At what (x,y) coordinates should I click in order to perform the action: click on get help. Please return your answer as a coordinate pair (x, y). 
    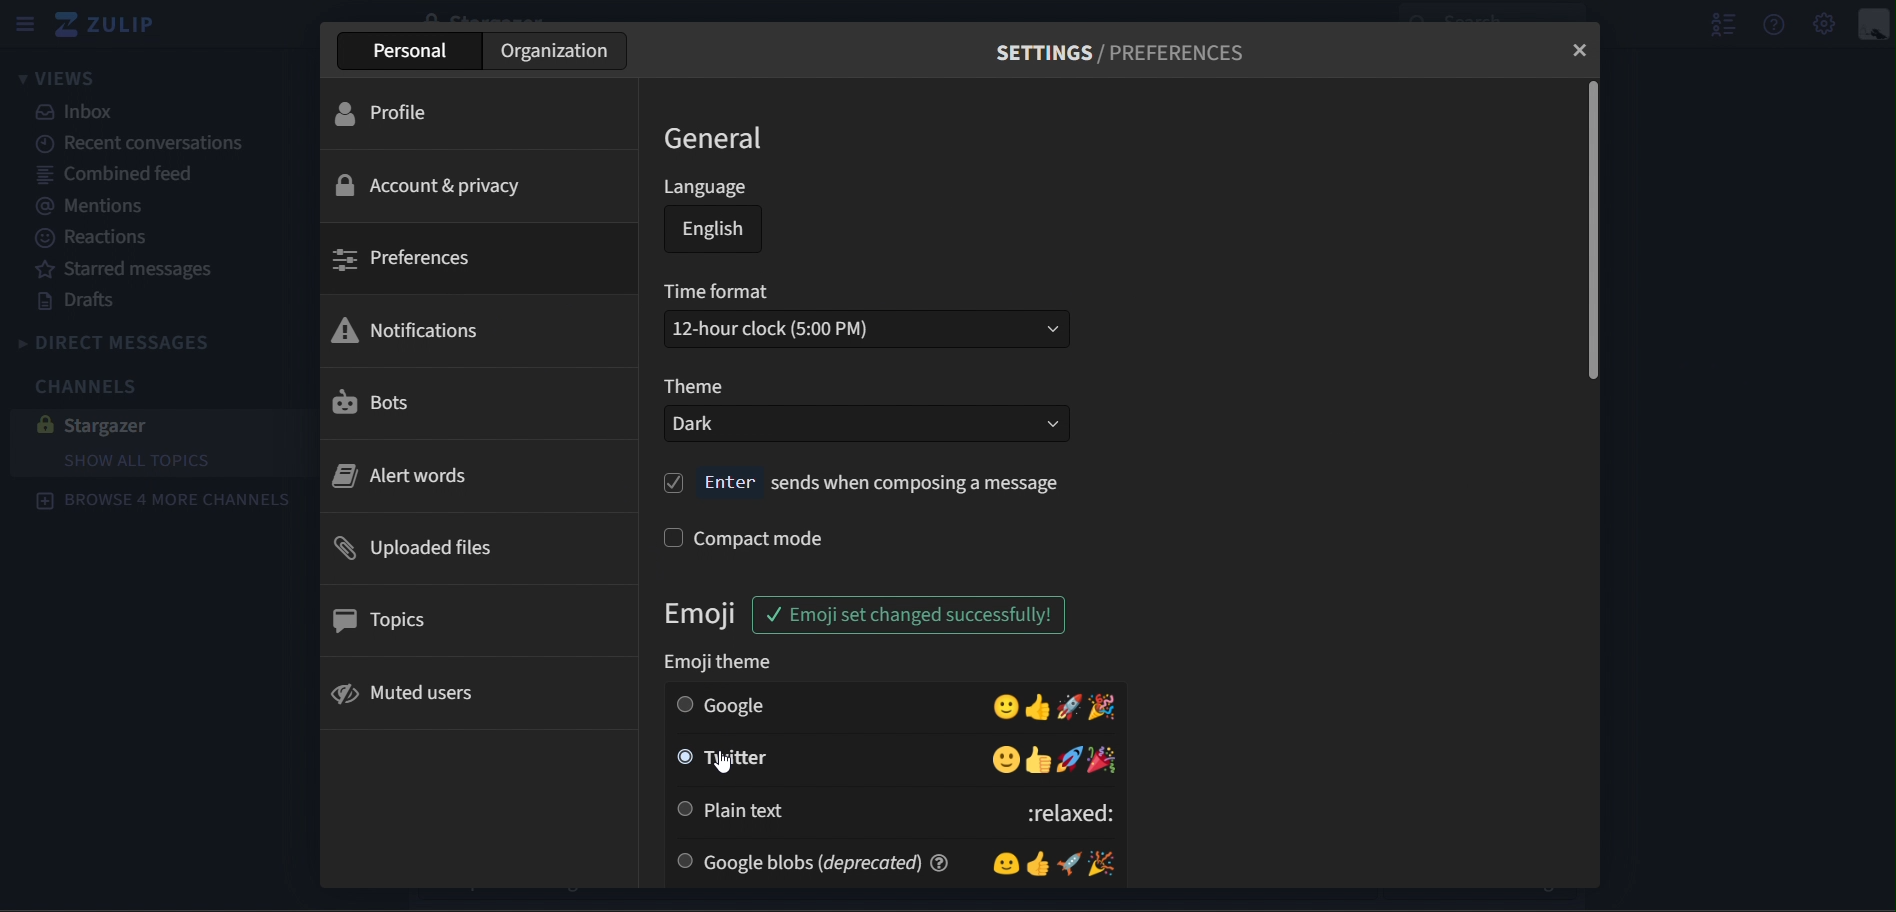
    Looking at the image, I should click on (1776, 23).